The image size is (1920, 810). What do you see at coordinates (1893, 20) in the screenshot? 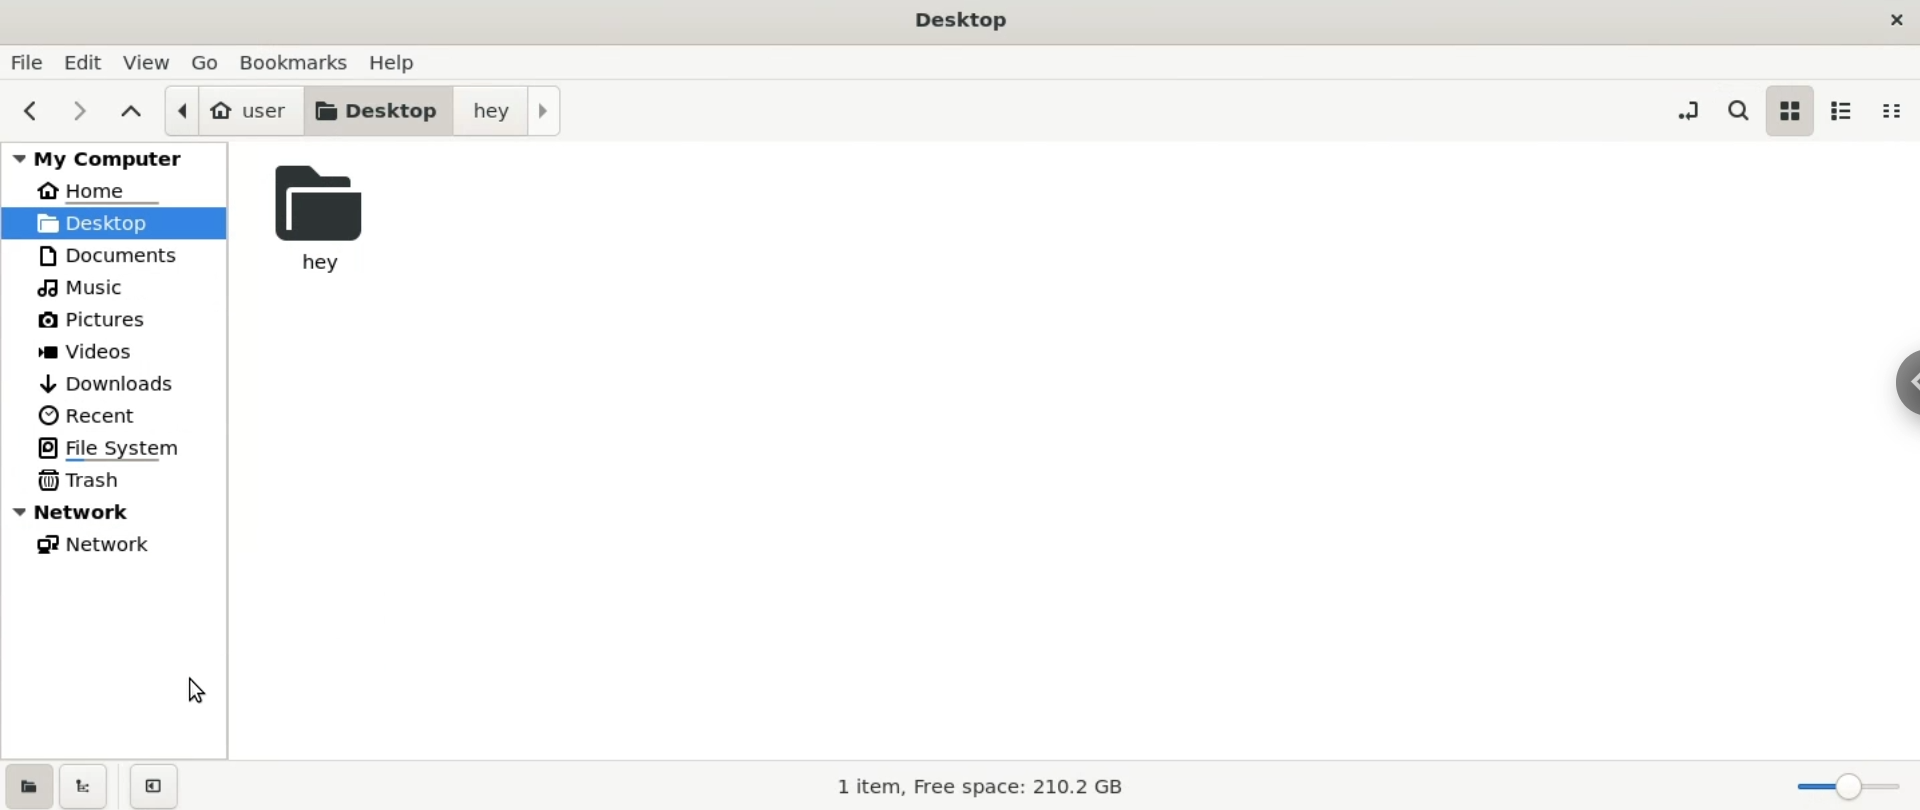
I see `close` at bounding box center [1893, 20].